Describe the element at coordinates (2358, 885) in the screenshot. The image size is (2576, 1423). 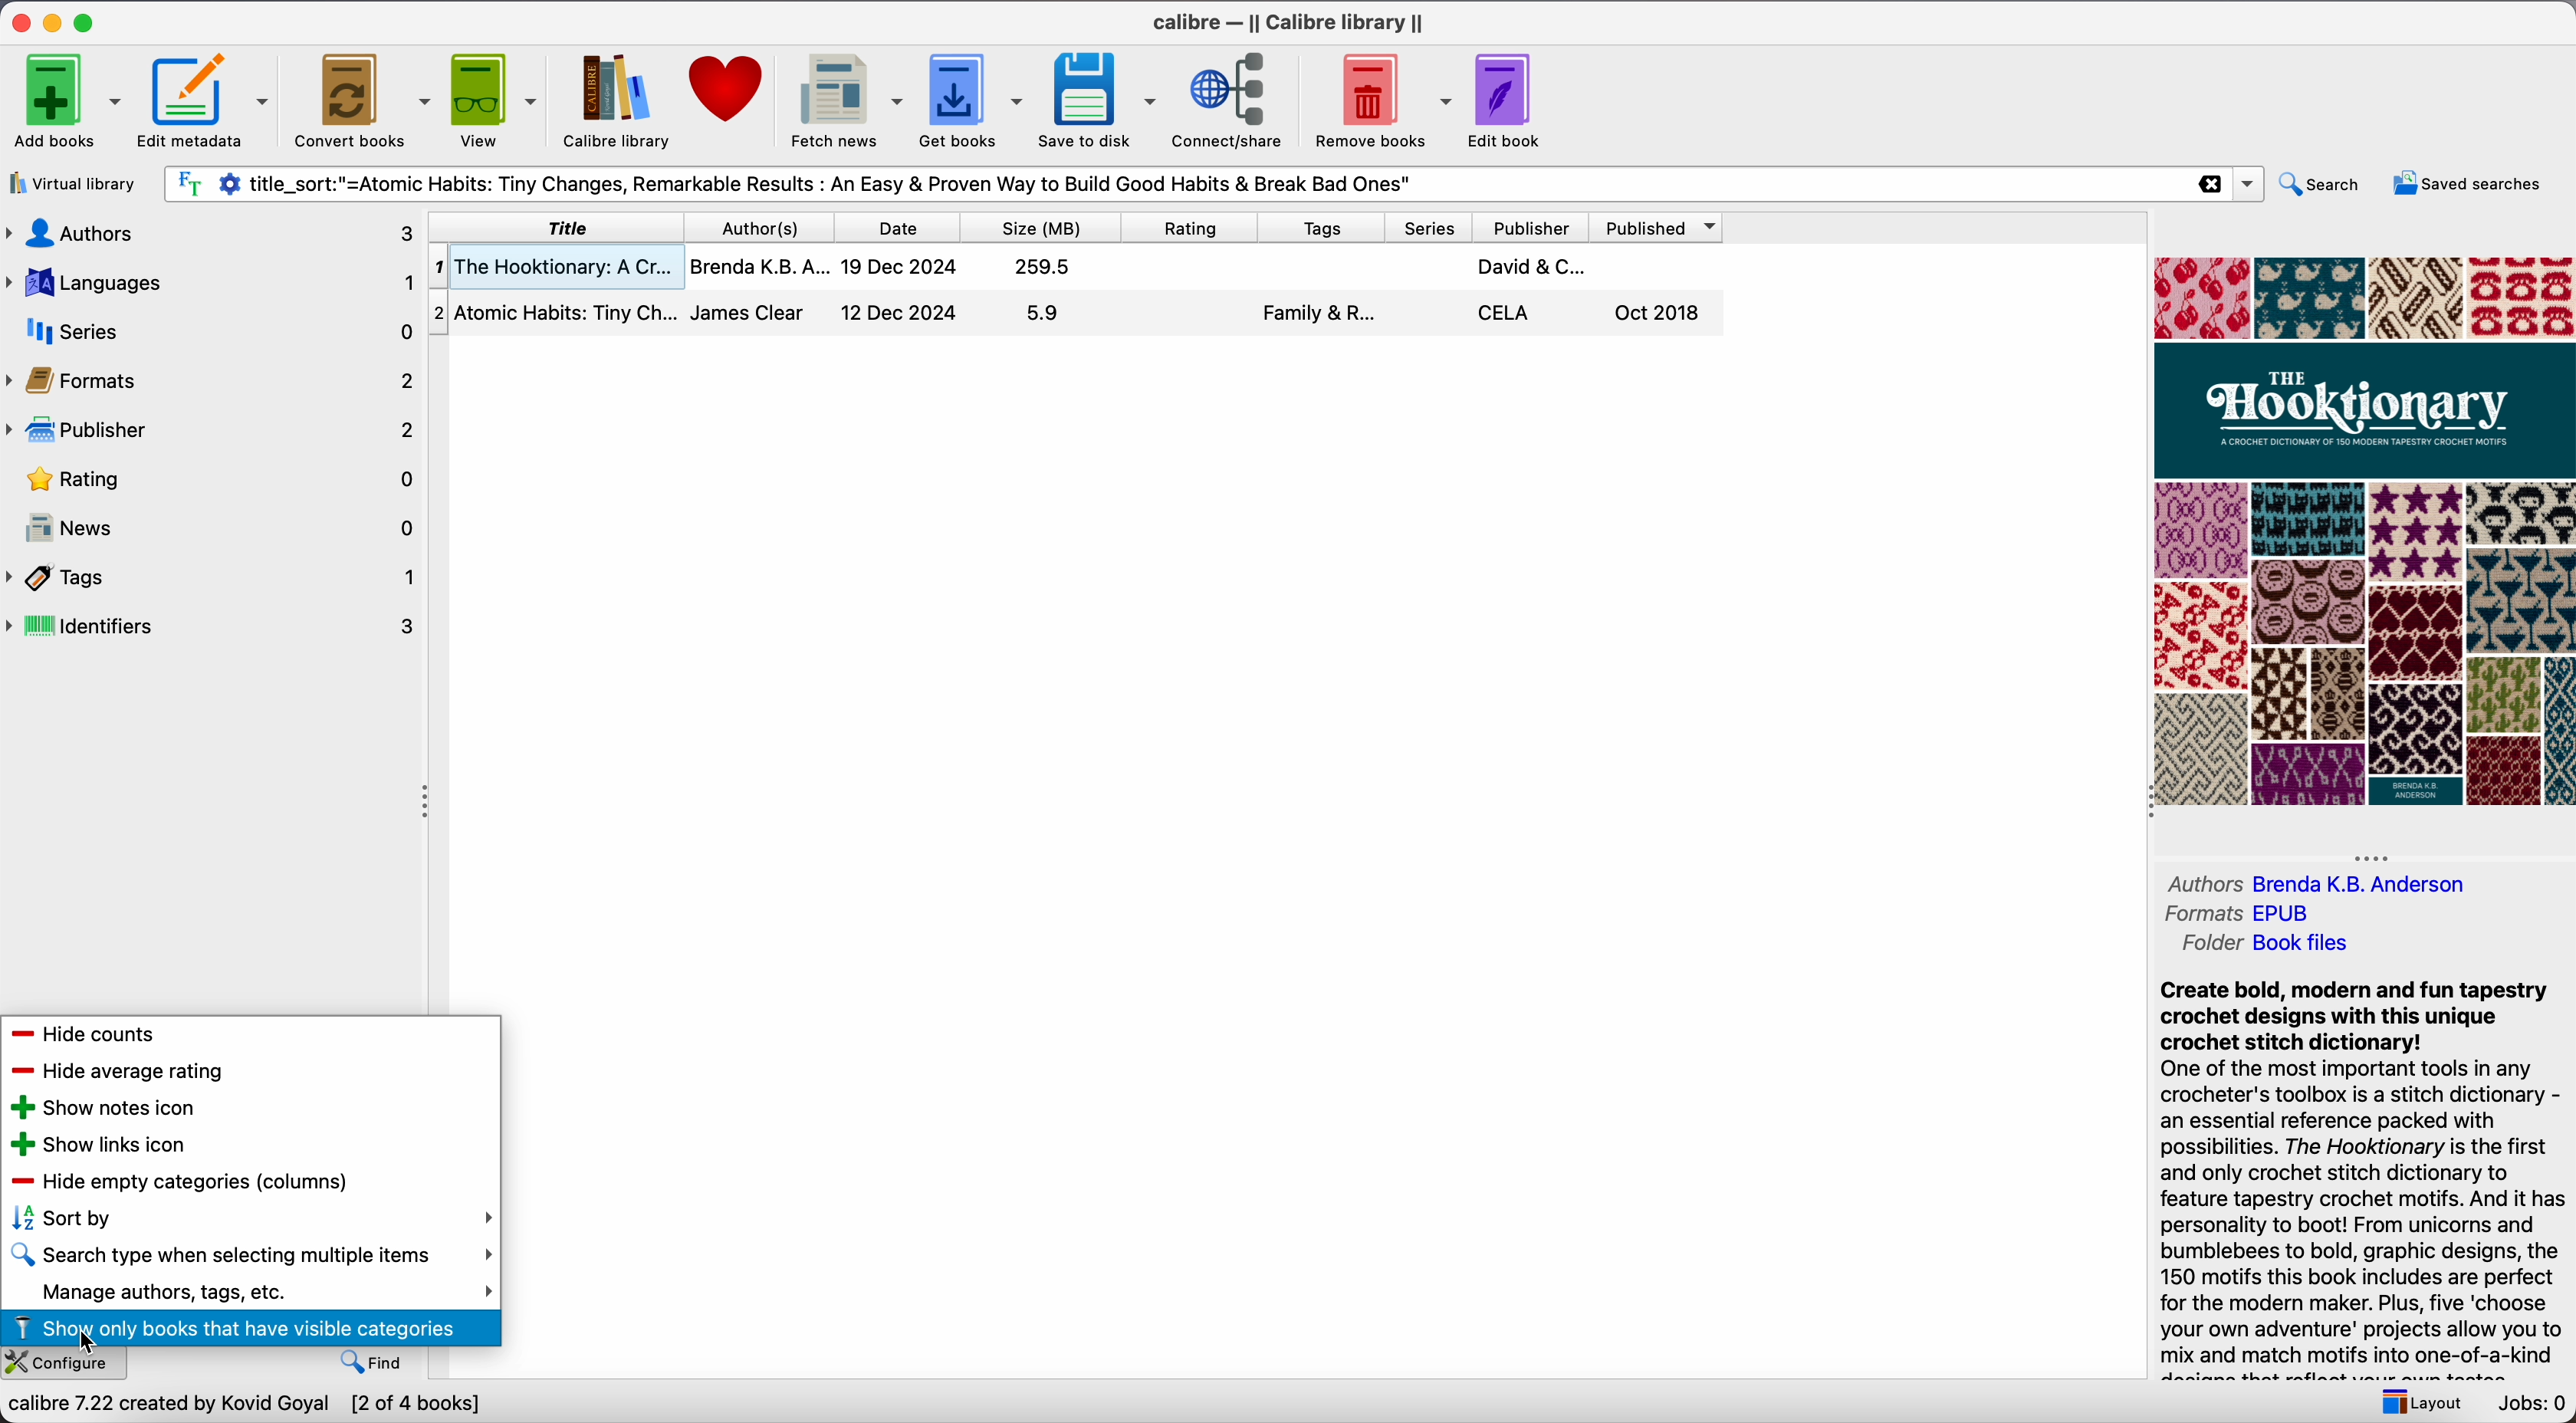
I see `Brenda K.B. Anderson` at that location.